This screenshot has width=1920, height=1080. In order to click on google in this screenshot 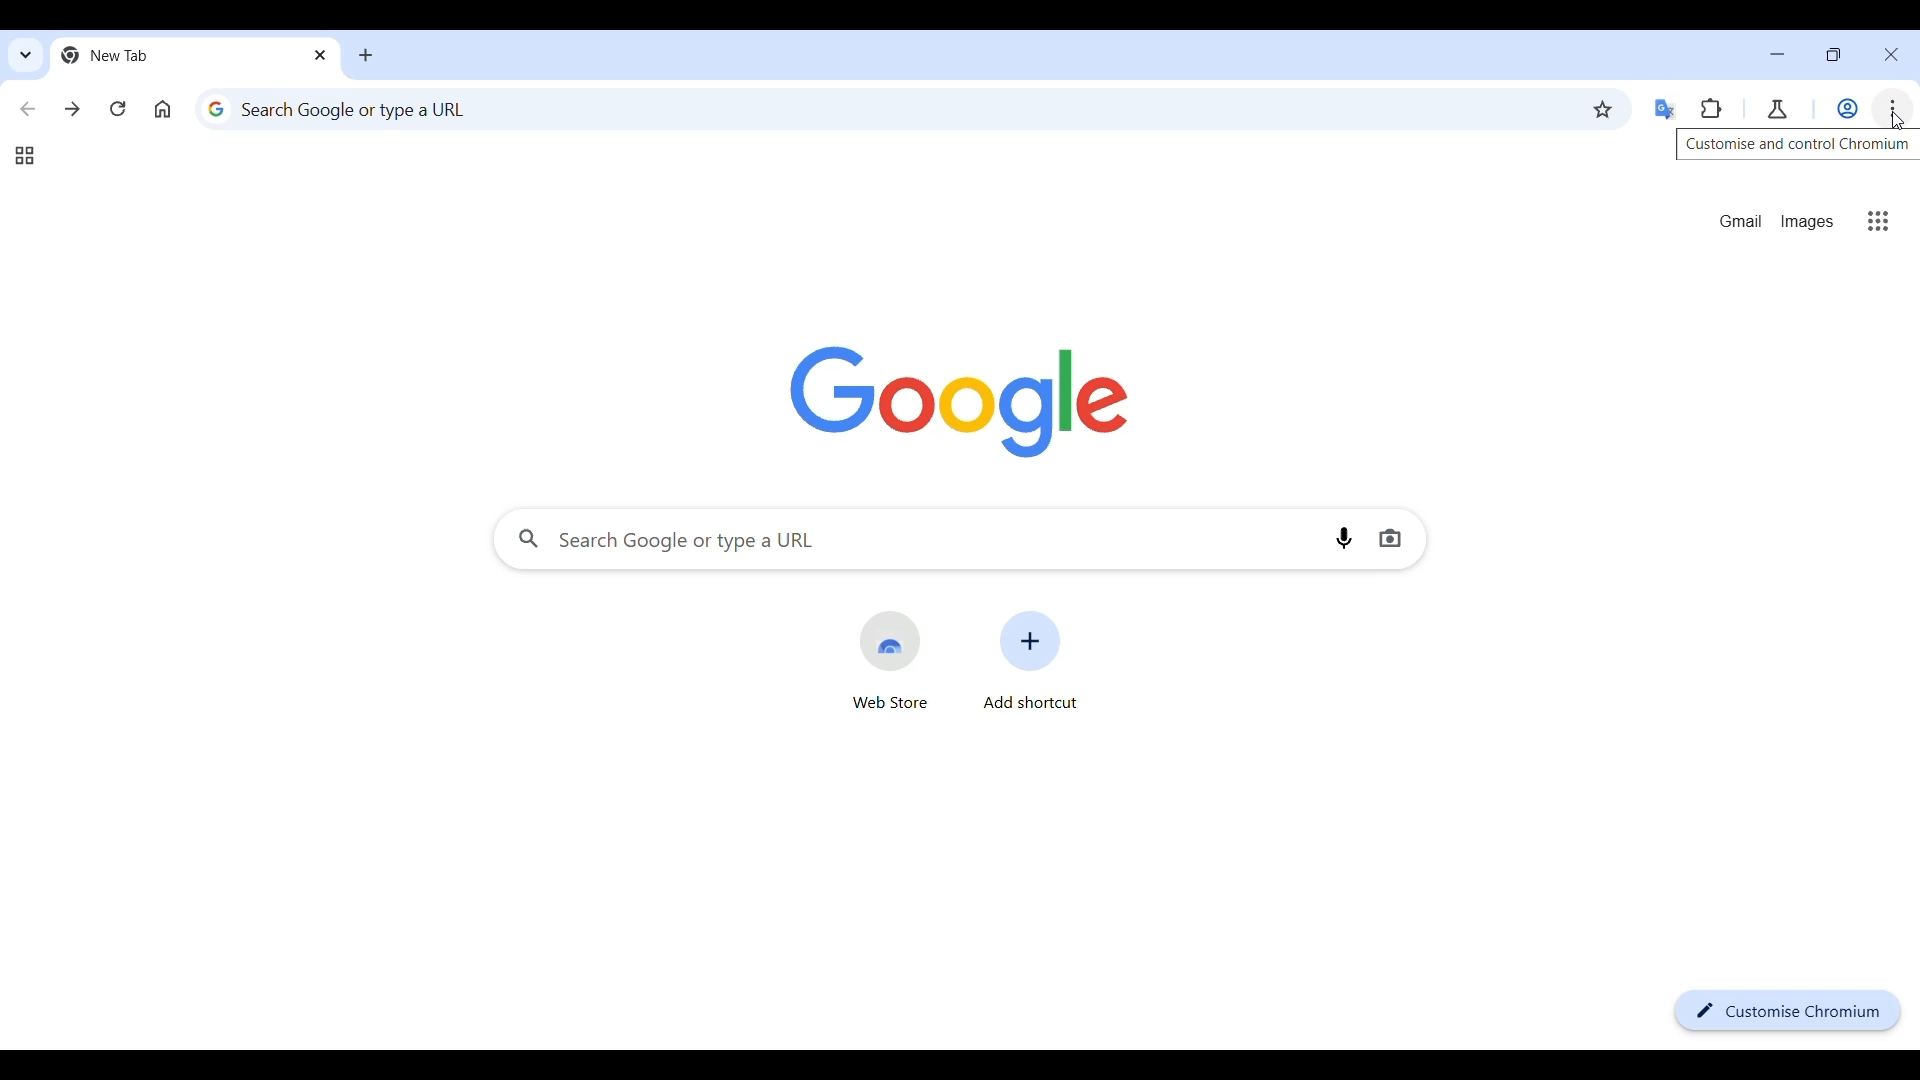, I will do `click(960, 402)`.